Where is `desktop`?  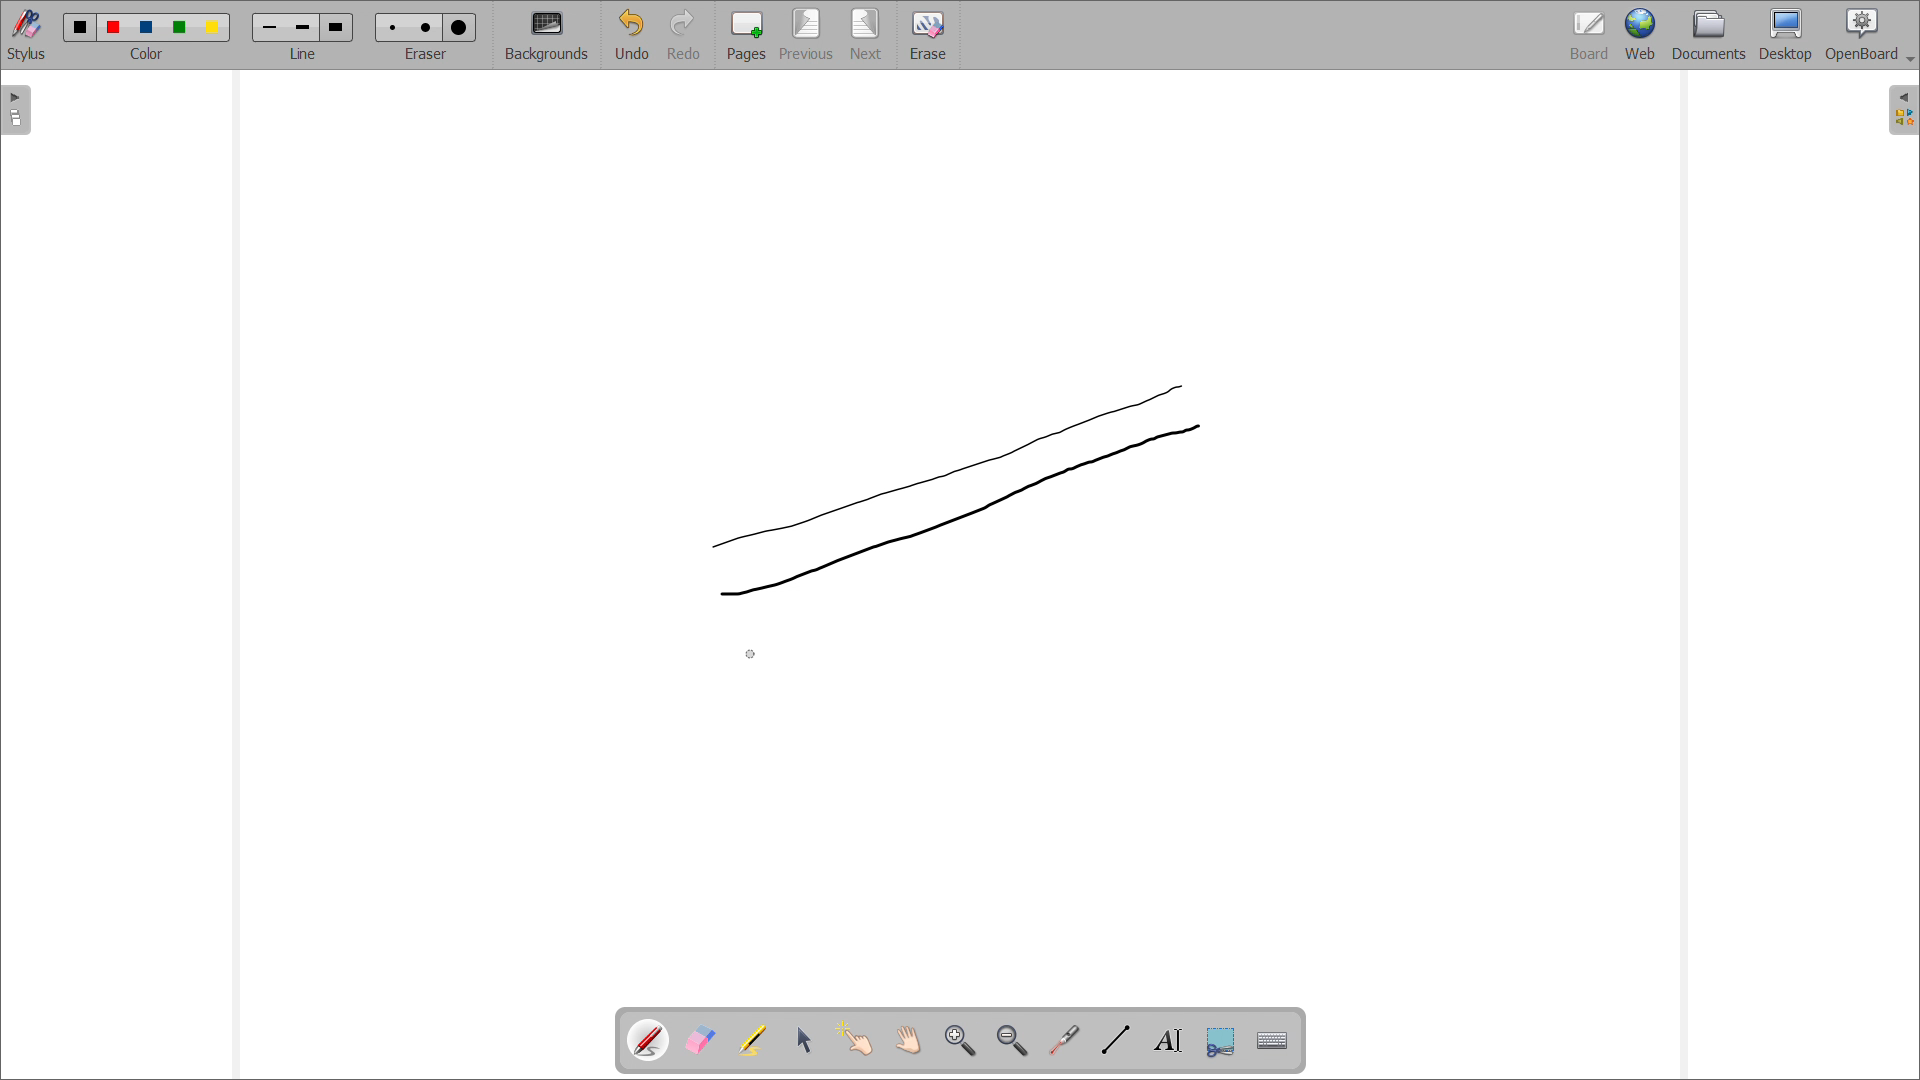
desktop is located at coordinates (1785, 35).